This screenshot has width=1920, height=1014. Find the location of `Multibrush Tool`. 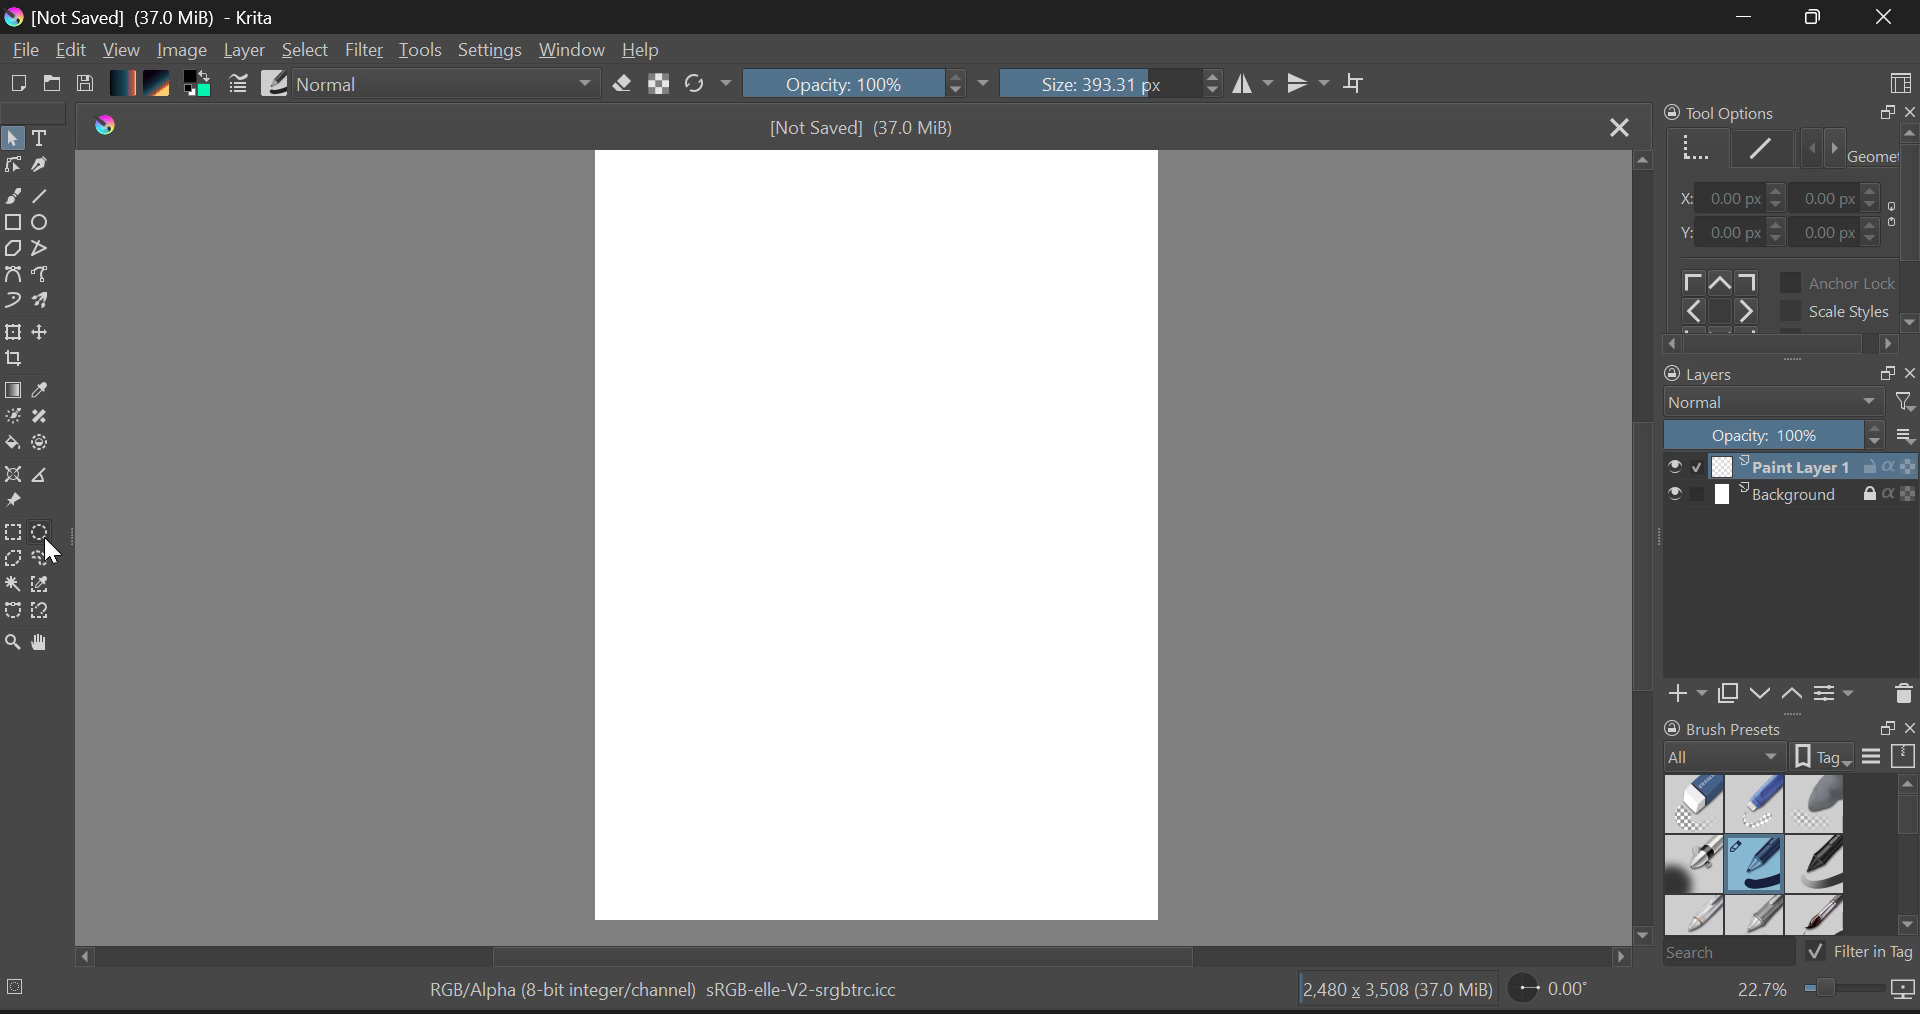

Multibrush Tool is located at coordinates (47, 302).